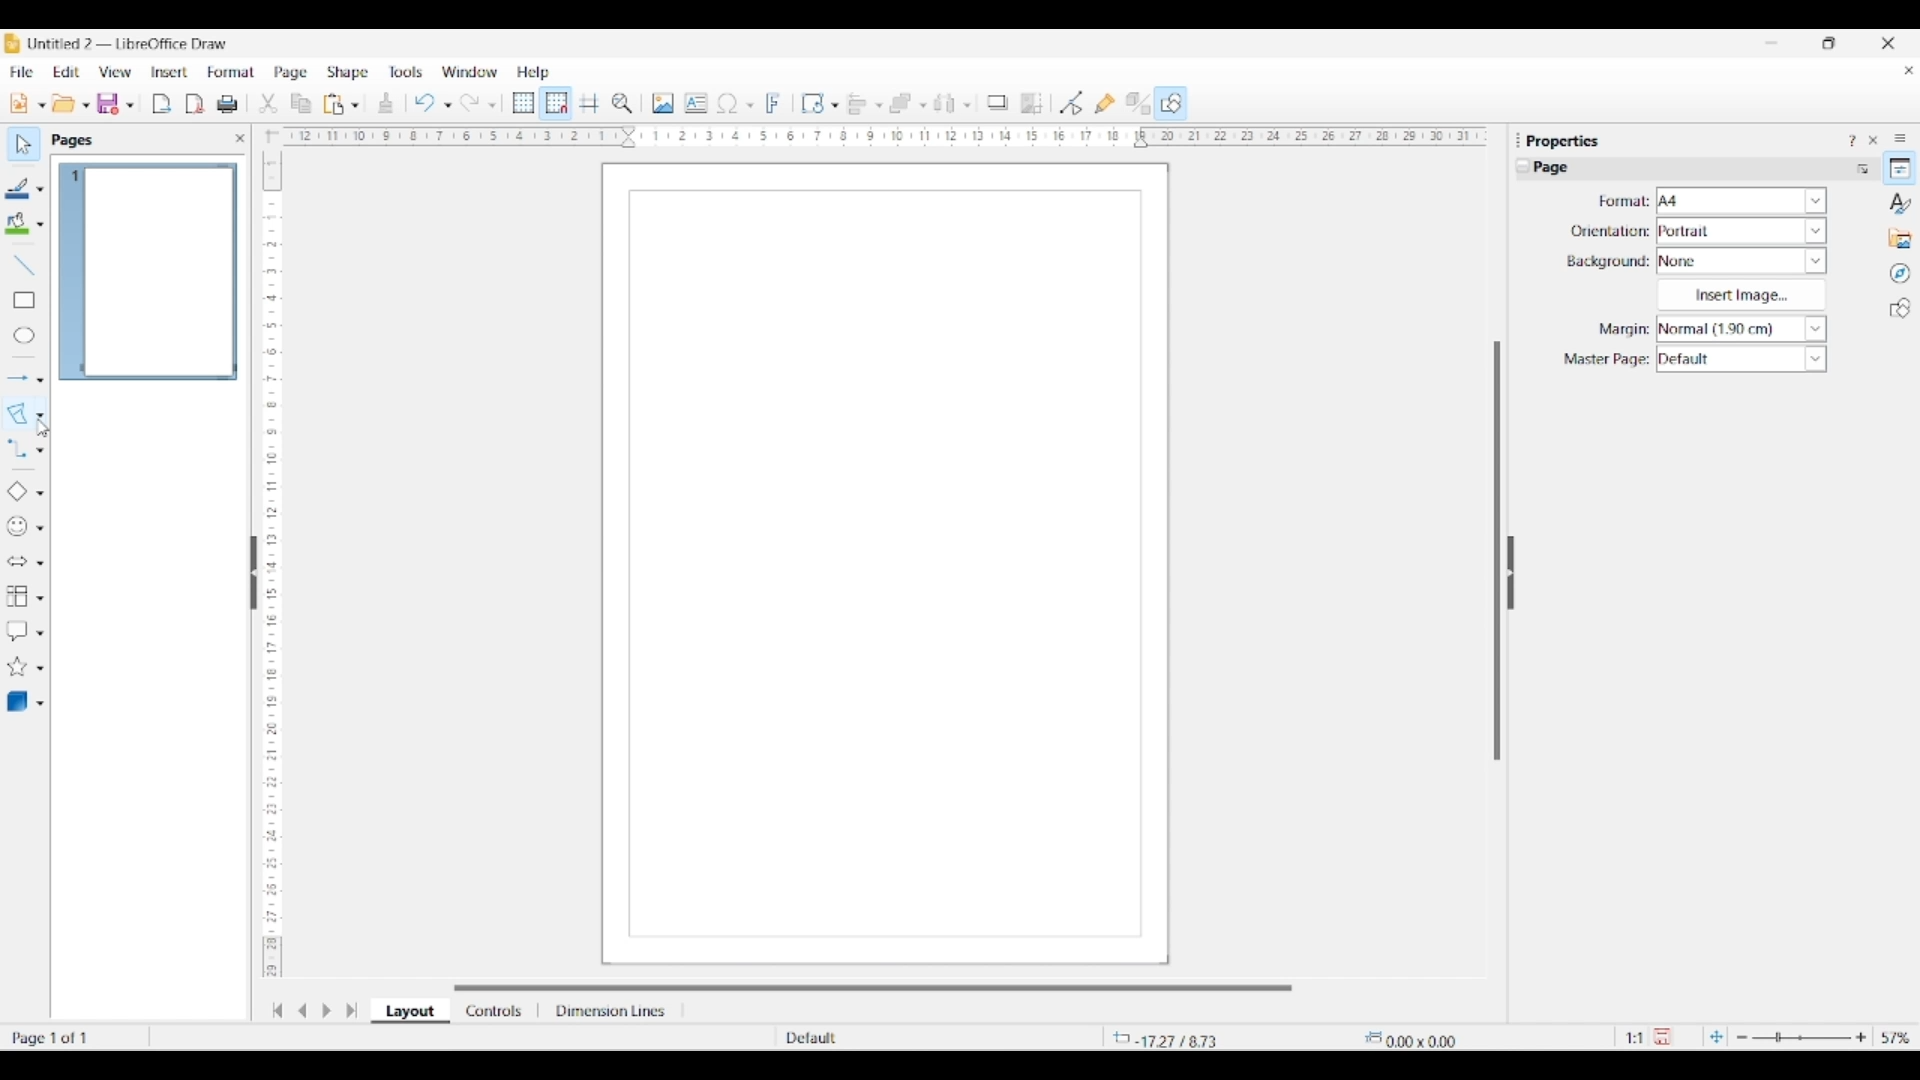 Image resolution: width=1920 pixels, height=1080 pixels. What do you see at coordinates (334, 104) in the screenshot?
I see `Selected paste options` at bounding box center [334, 104].